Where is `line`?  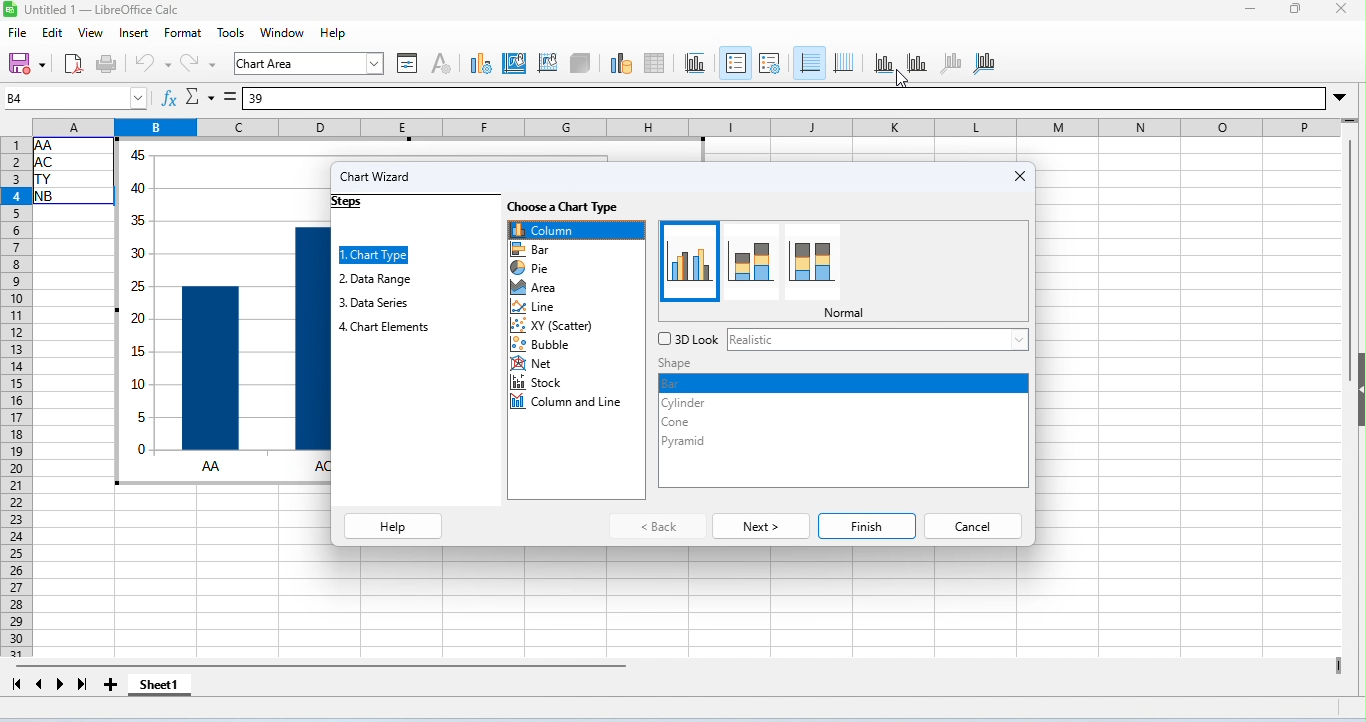
line is located at coordinates (534, 308).